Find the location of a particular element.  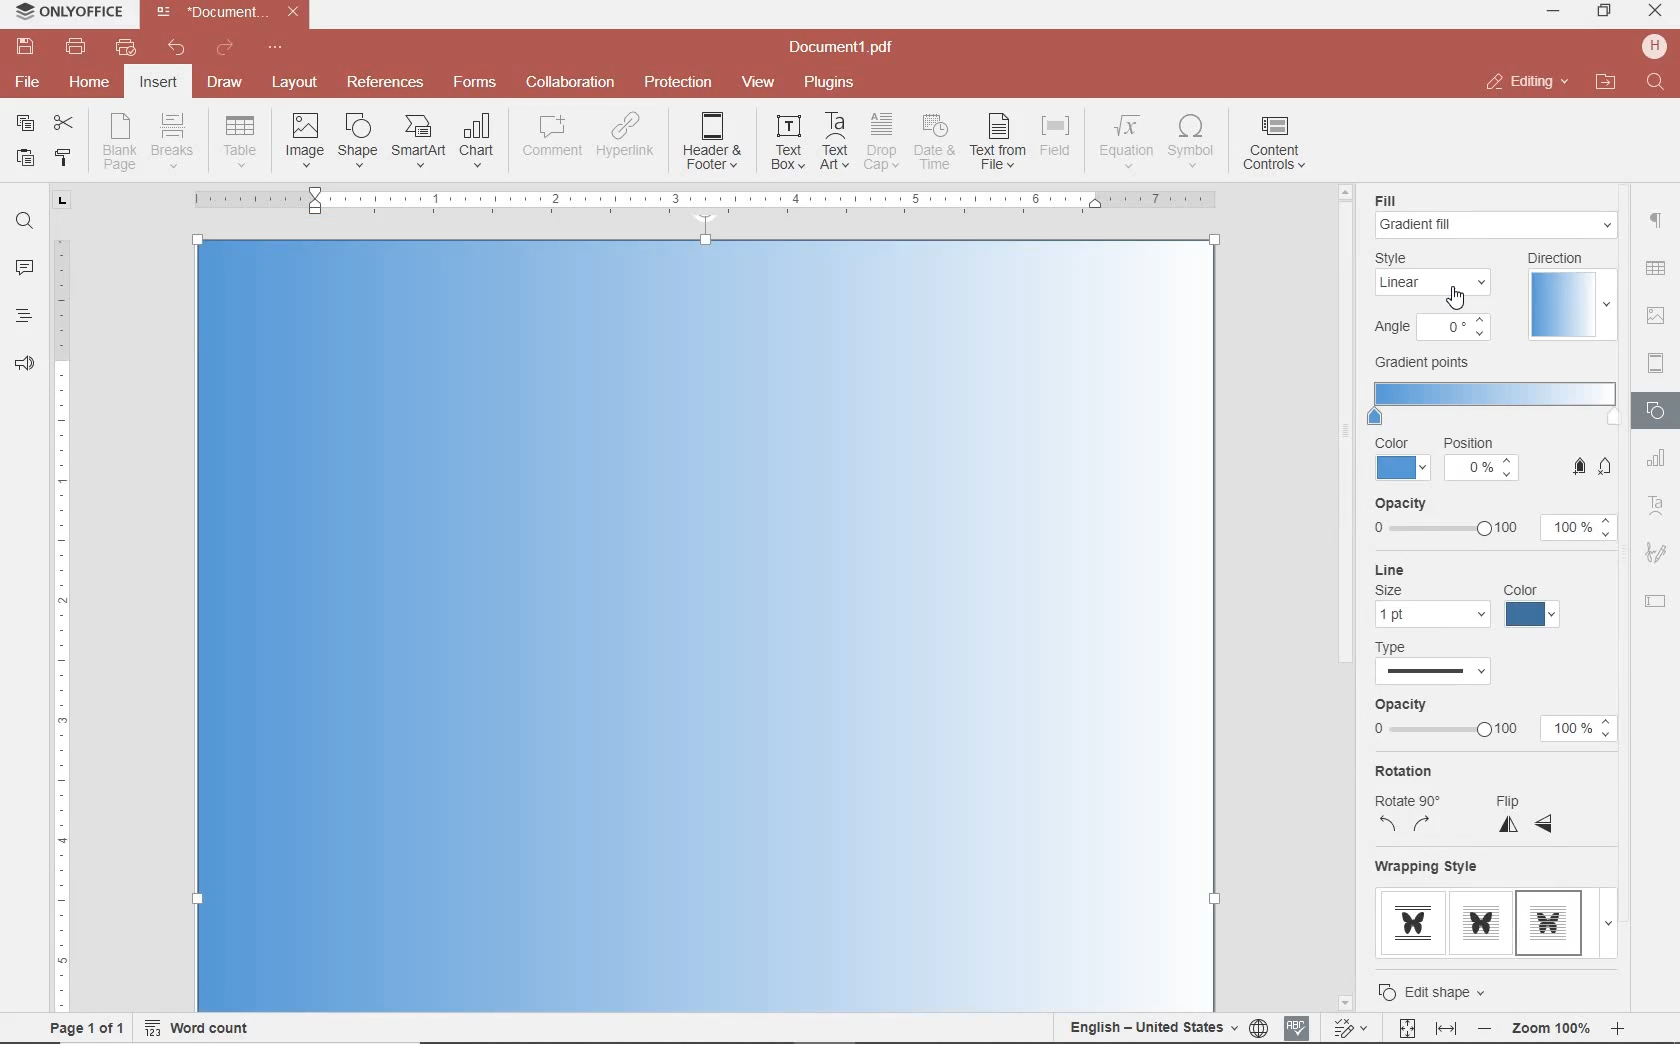

TEXT FROM  FILE is located at coordinates (998, 142).